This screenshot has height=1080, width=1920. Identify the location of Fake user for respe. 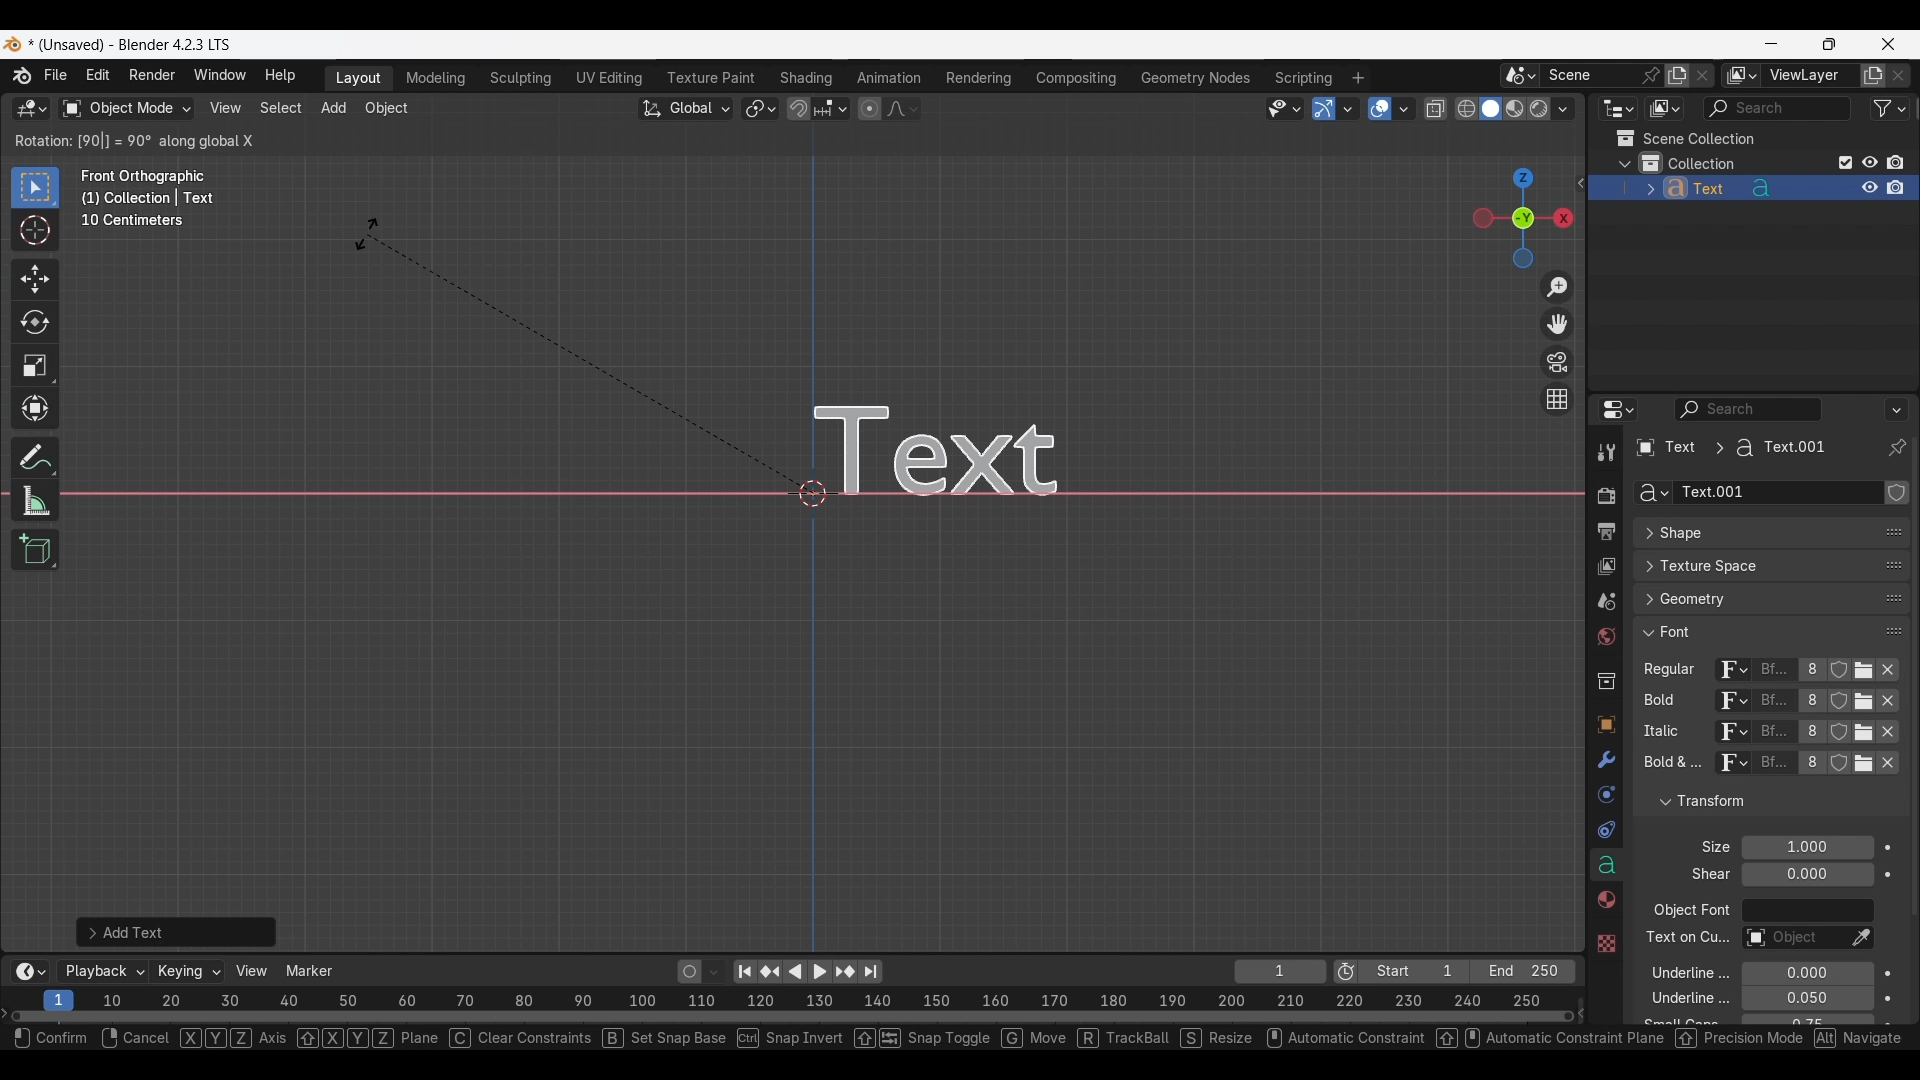
(1840, 717).